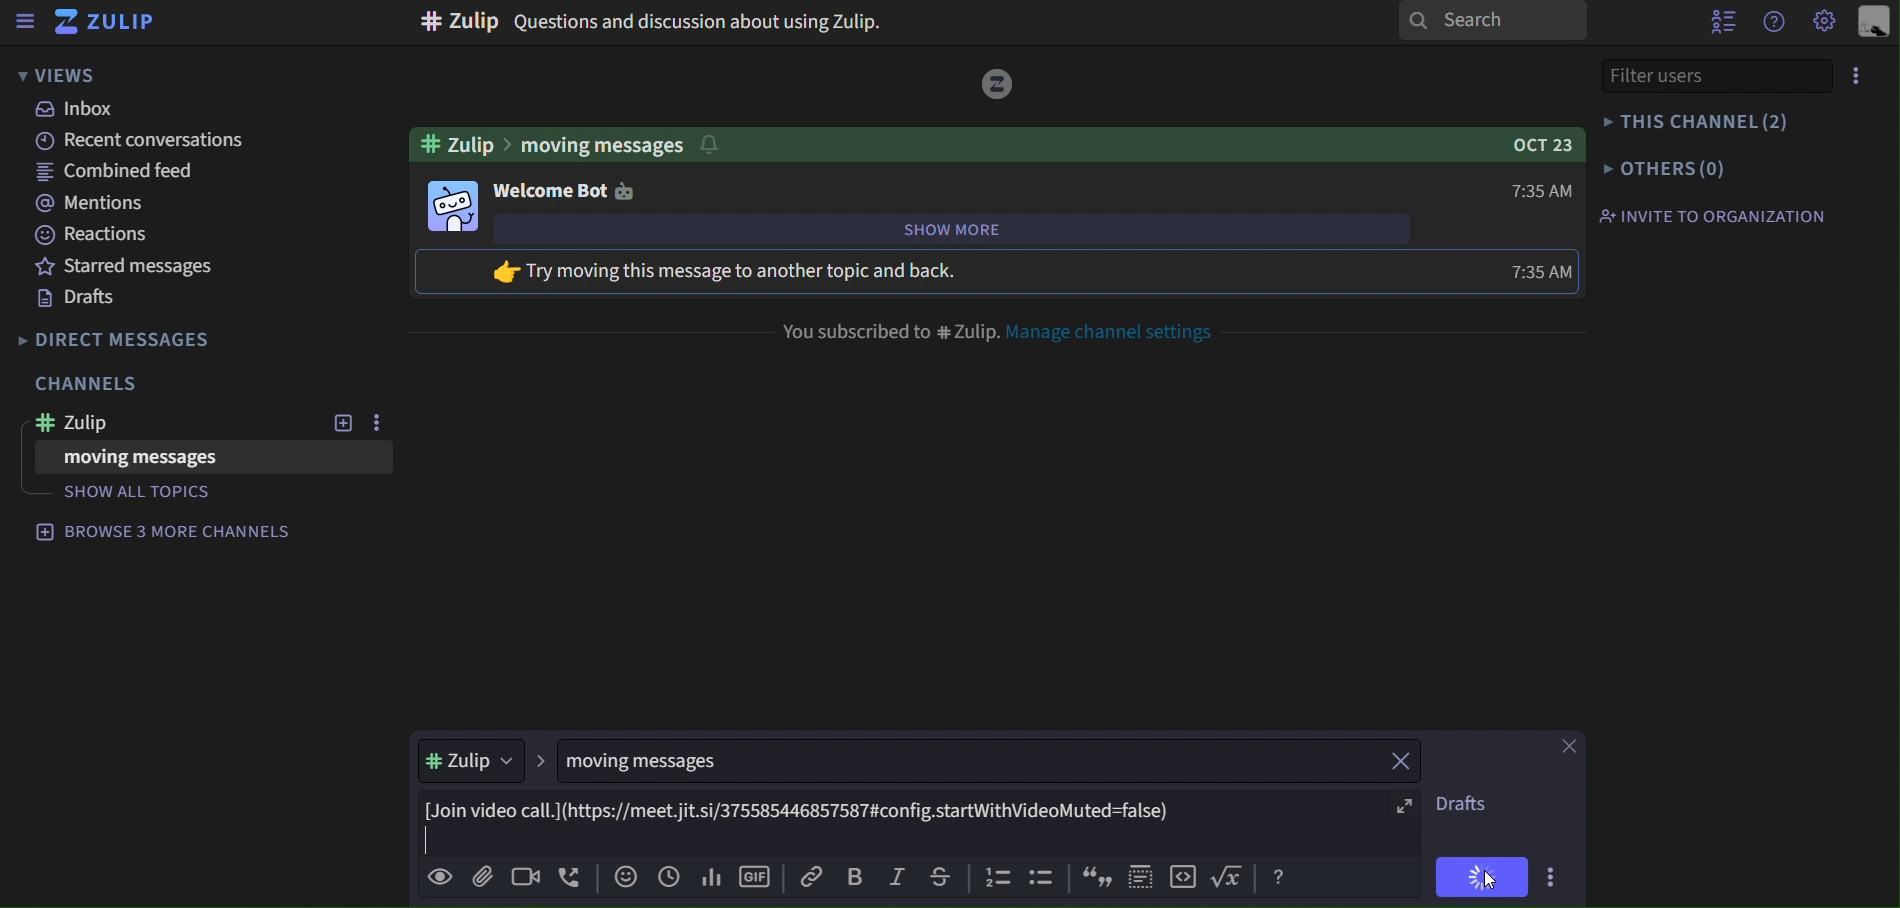  I want to click on icon, so click(1038, 876).